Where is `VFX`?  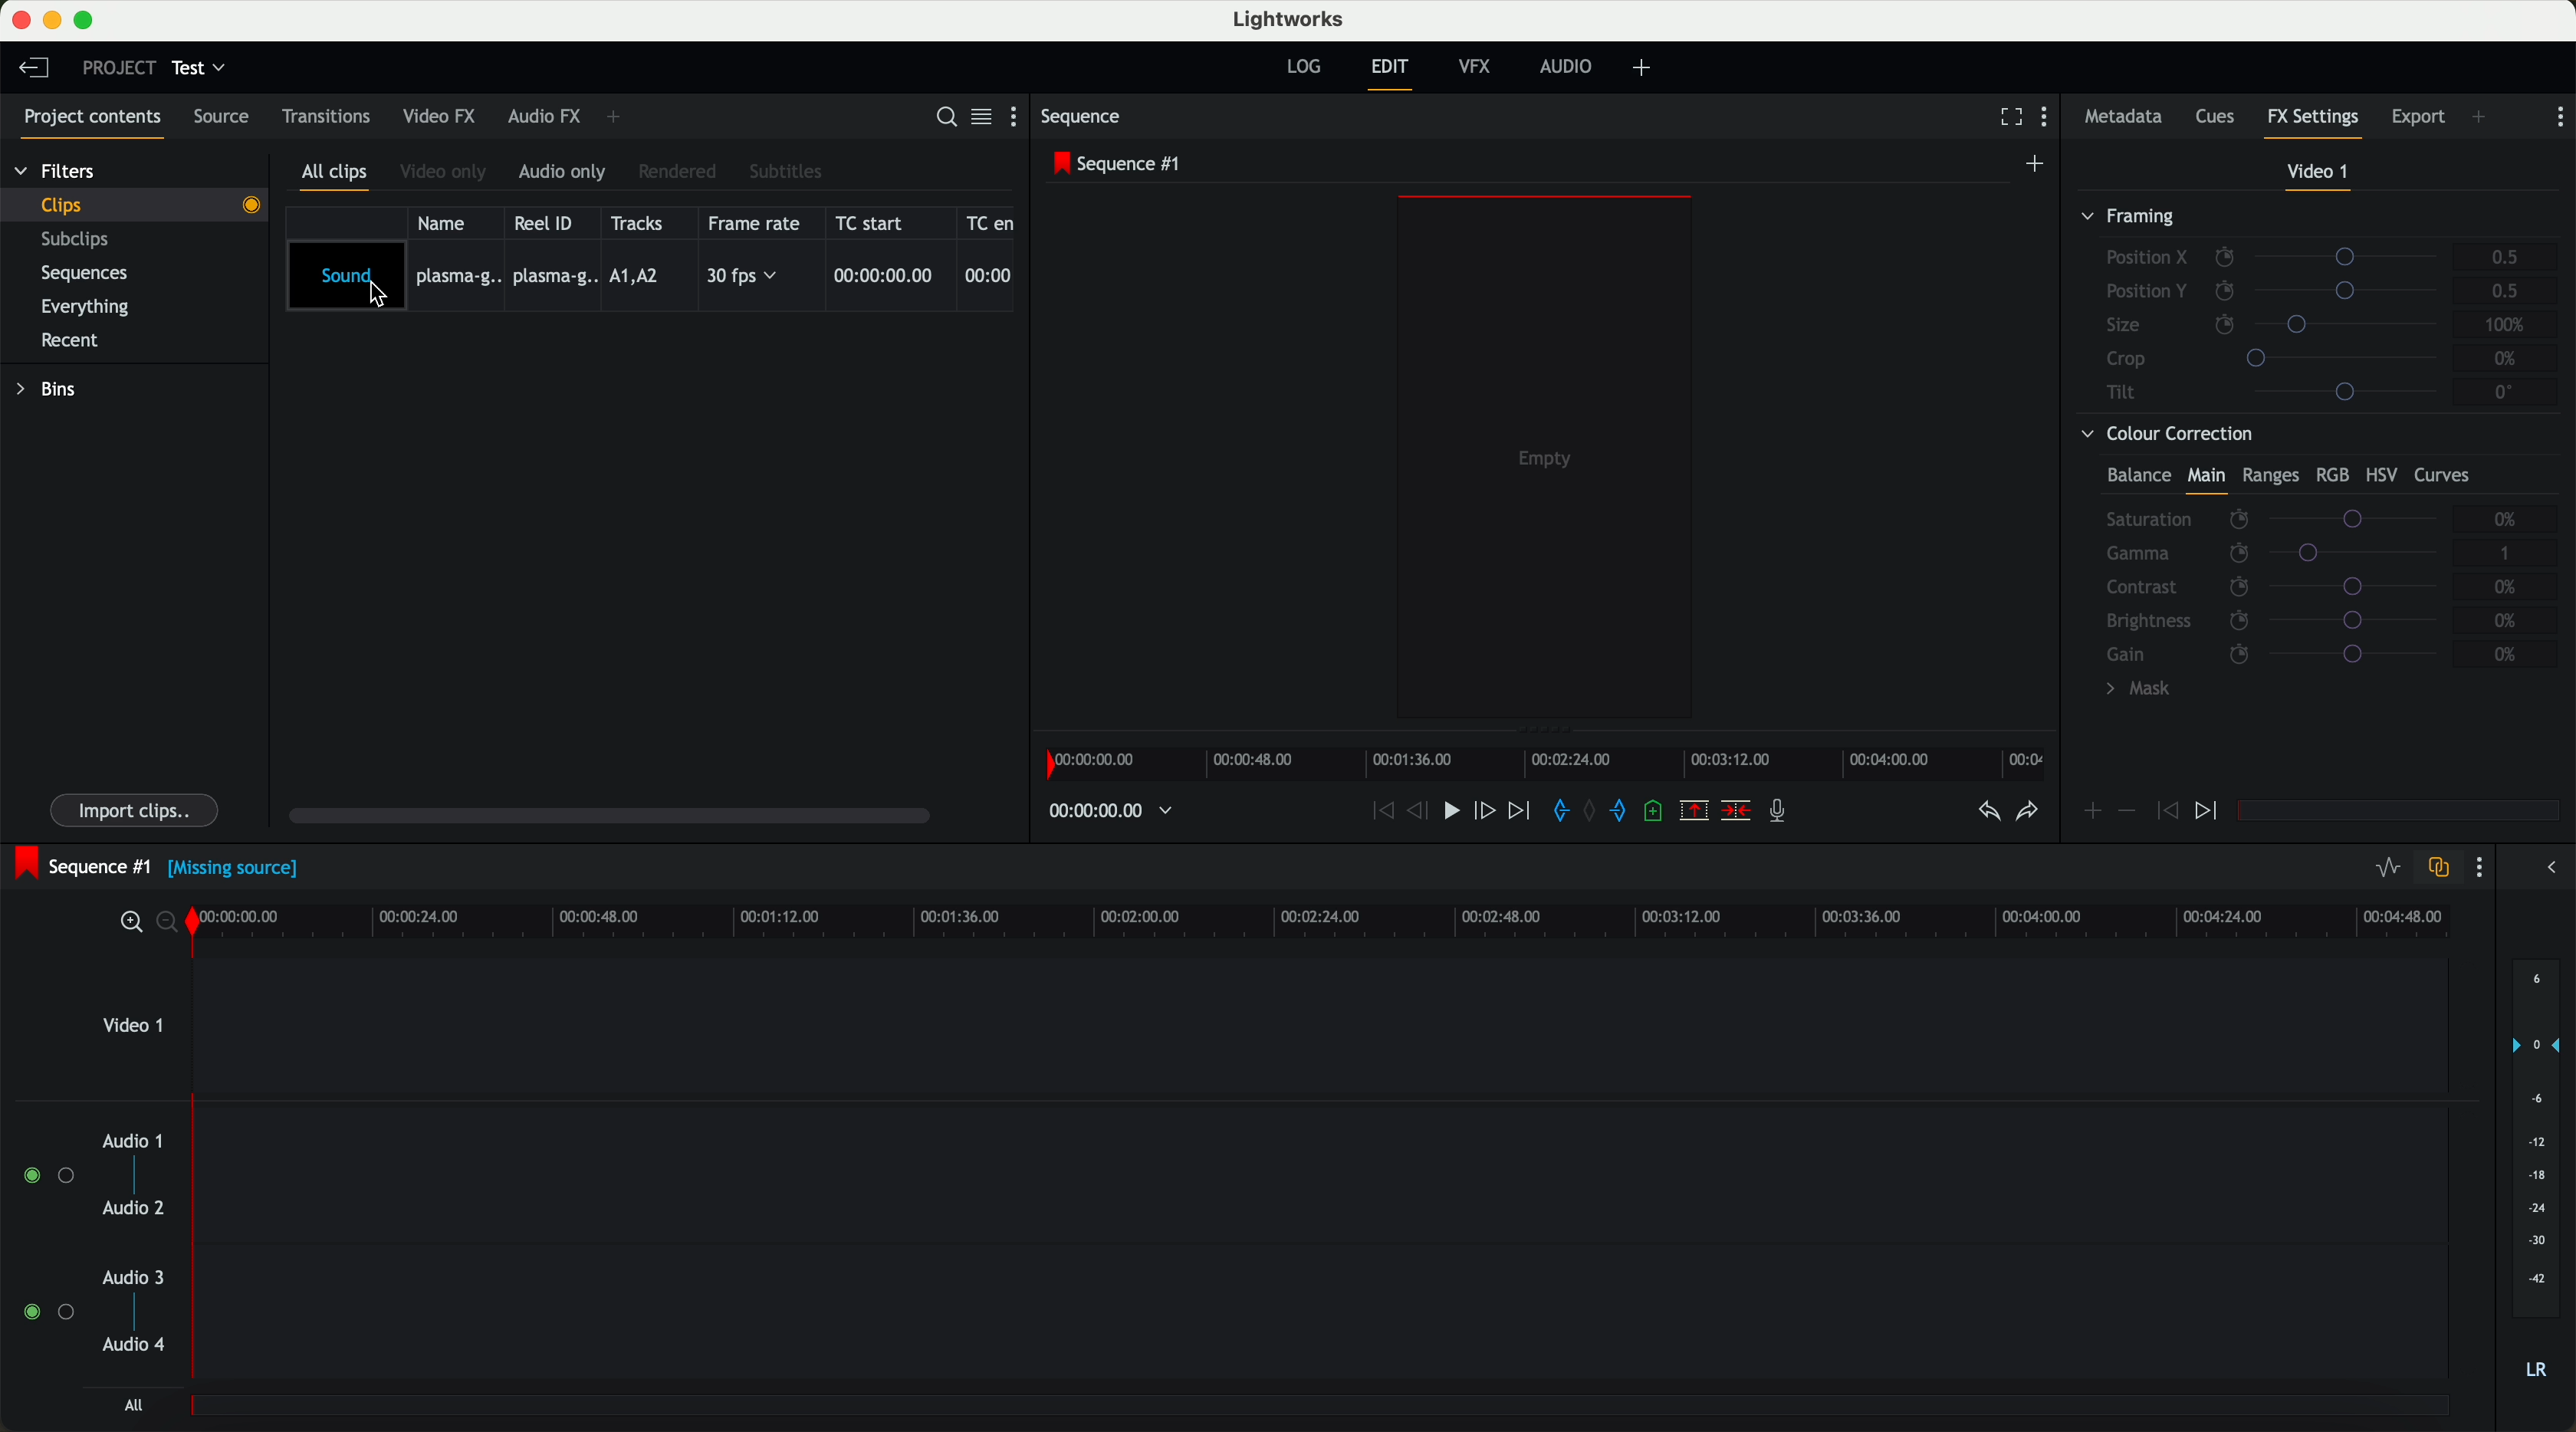 VFX is located at coordinates (1479, 70).